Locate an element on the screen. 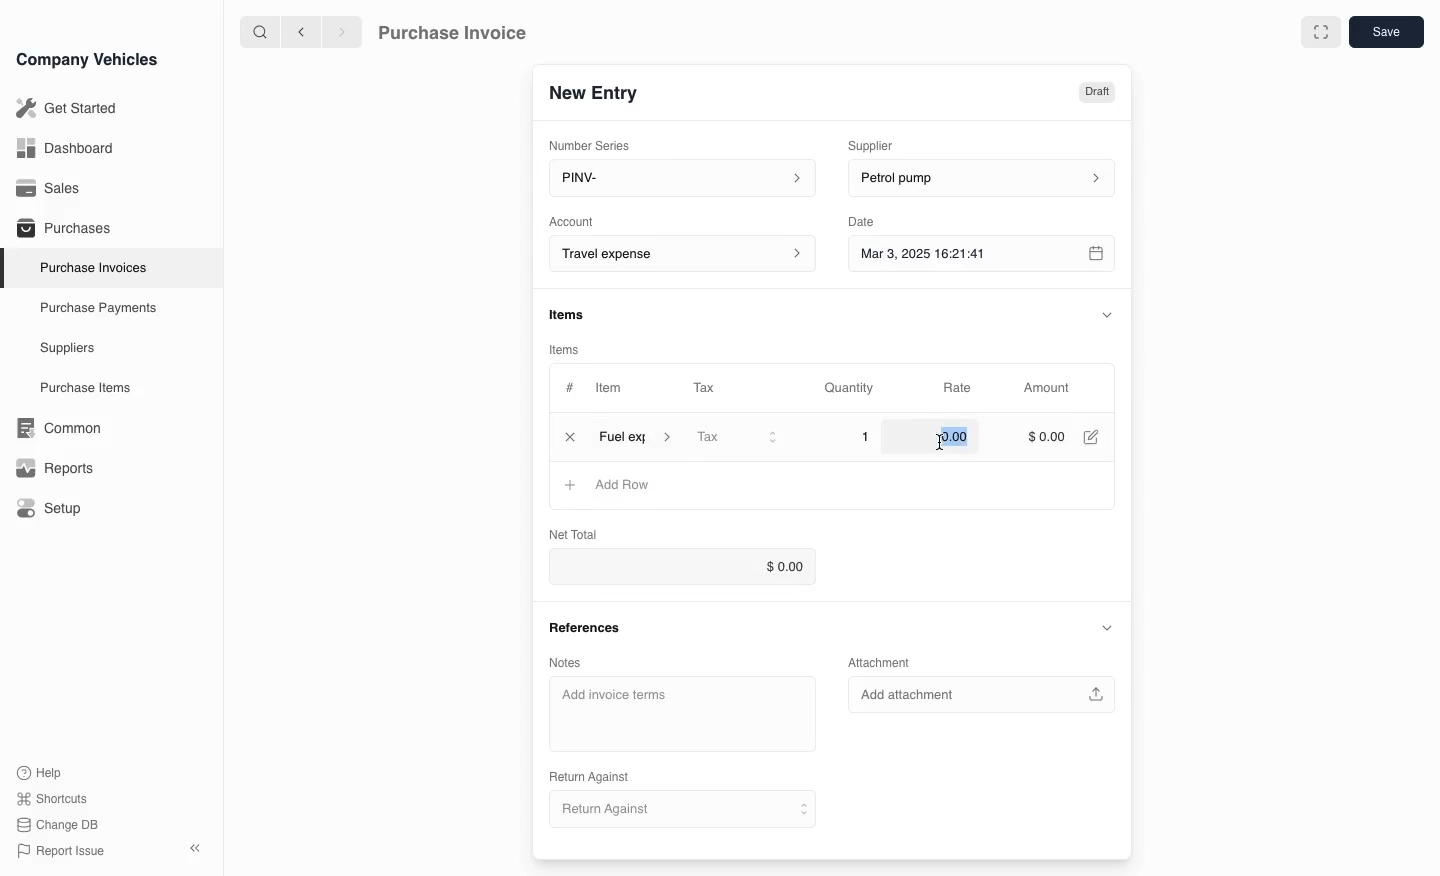 The width and height of the screenshot is (1440, 876). Company Vehicles is located at coordinates (87, 59).